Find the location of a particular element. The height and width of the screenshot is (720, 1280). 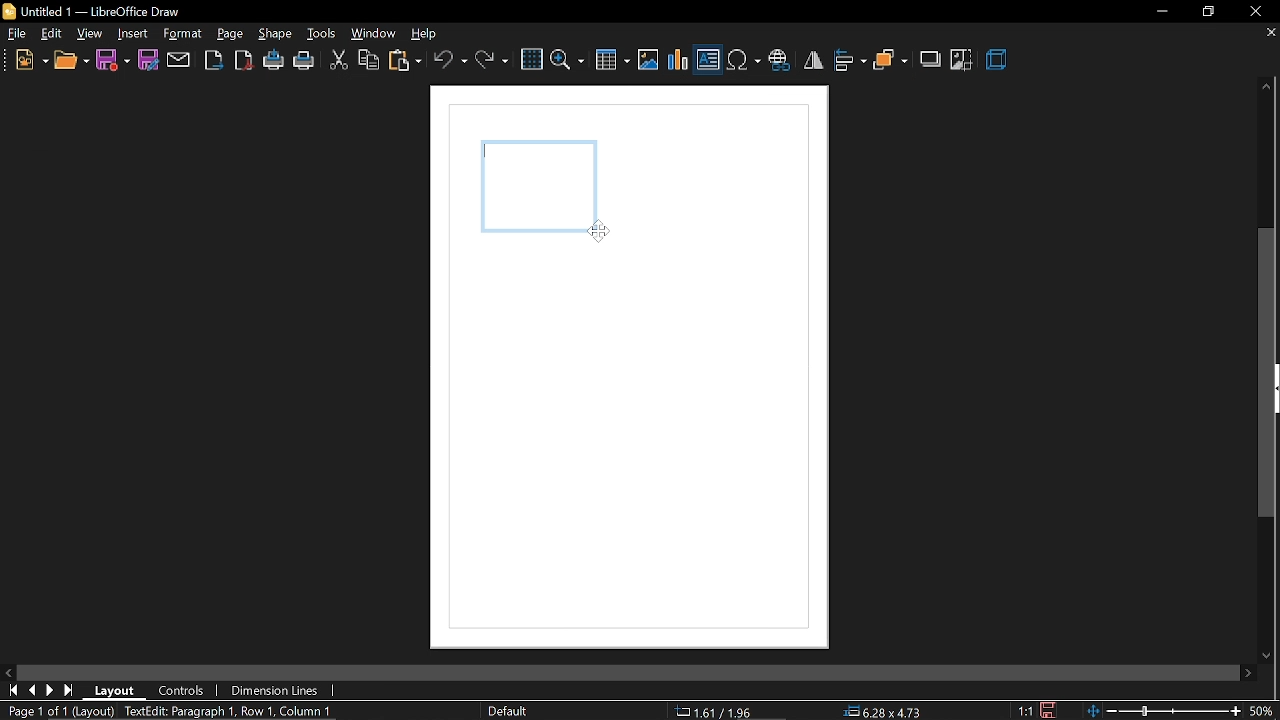

controls is located at coordinates (182, 692).